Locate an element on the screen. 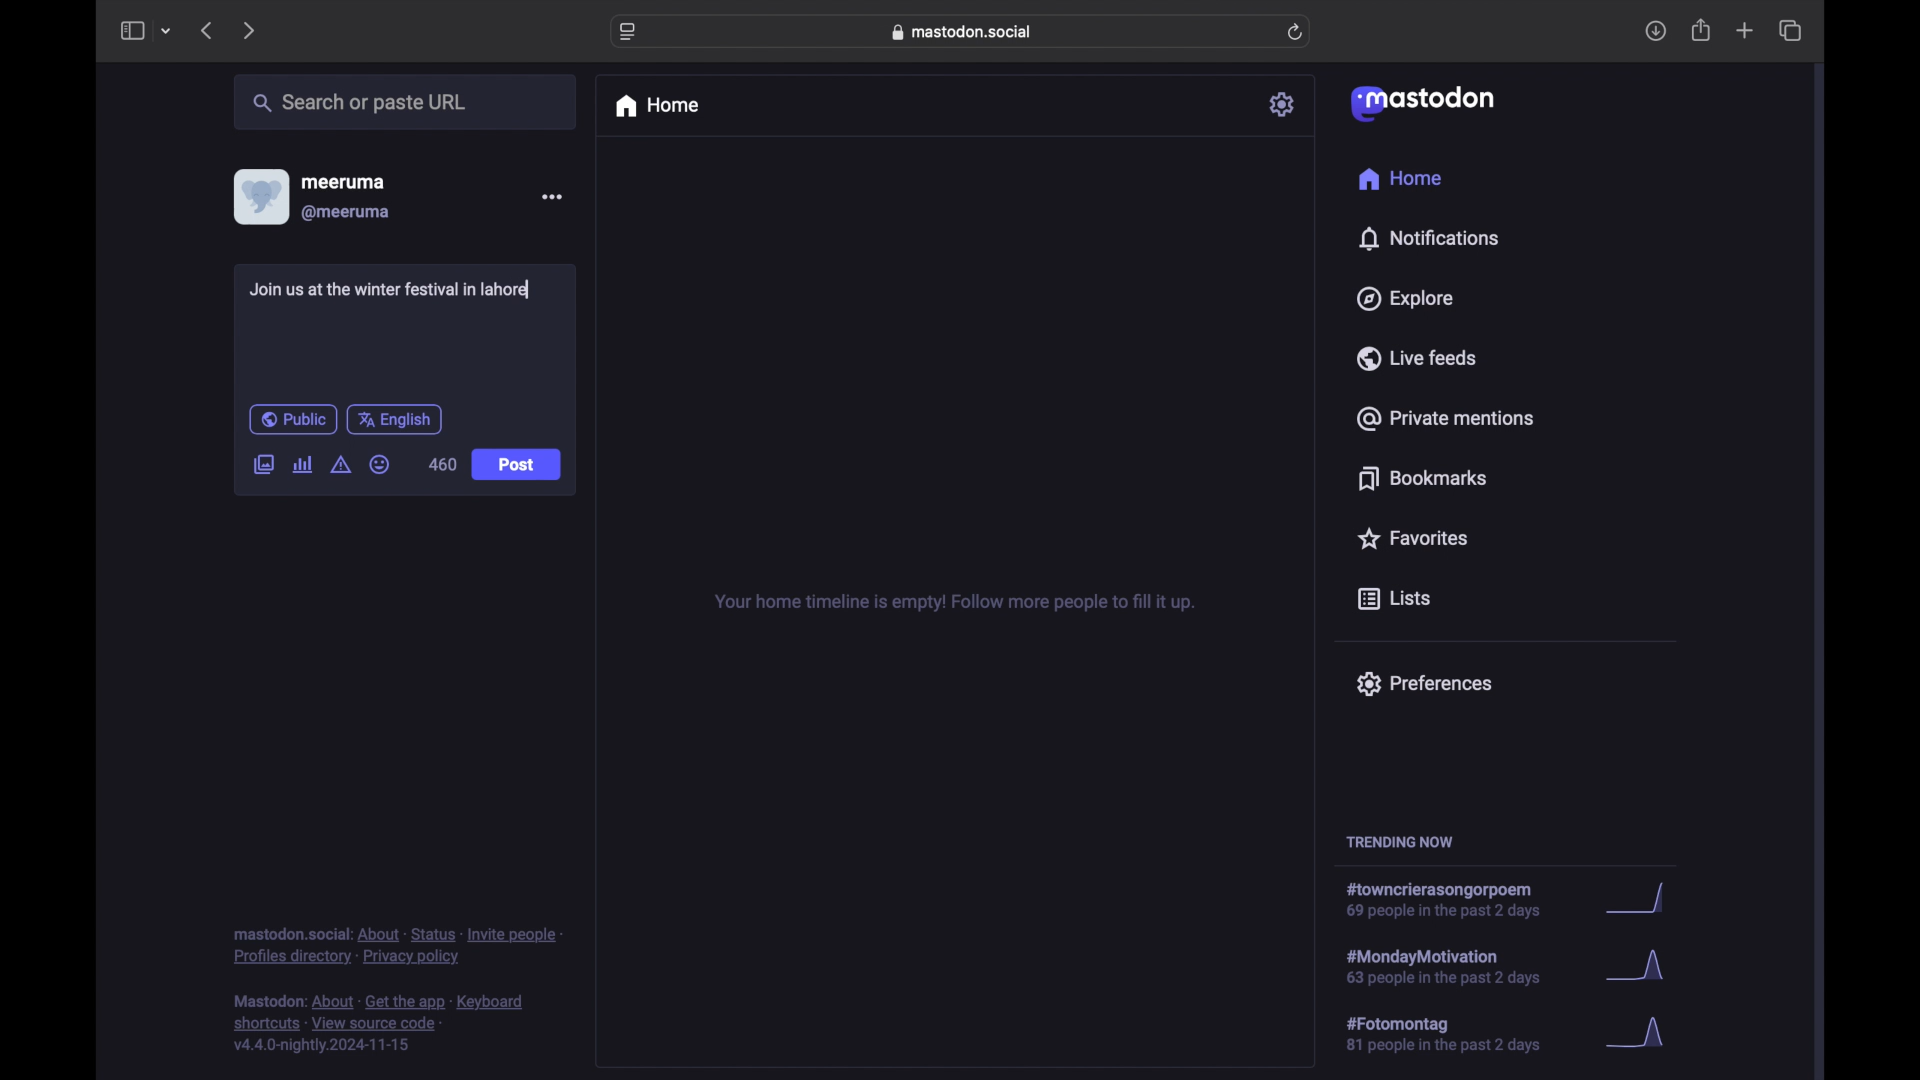  lists is located at coordinates (1394, 600).